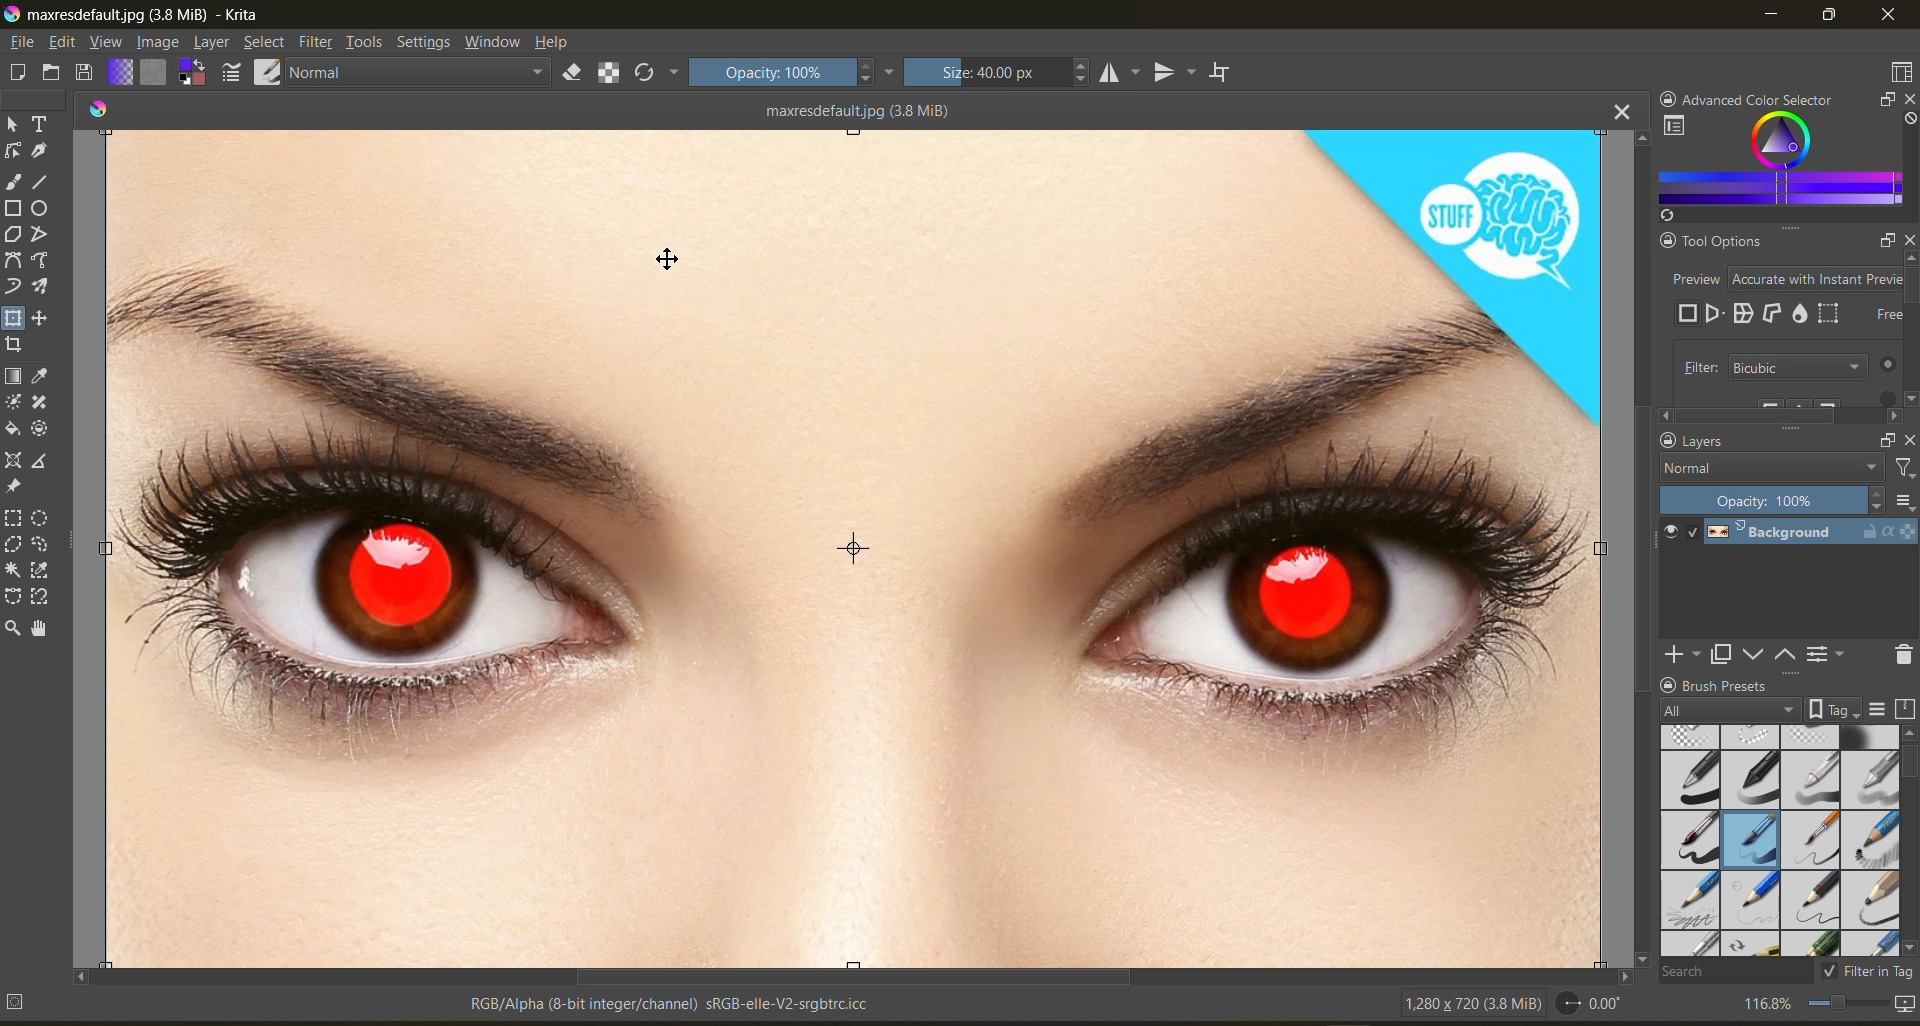 The height and width of the screenshot is (1026, 1920). I want to click on tool, so click(12, 544).